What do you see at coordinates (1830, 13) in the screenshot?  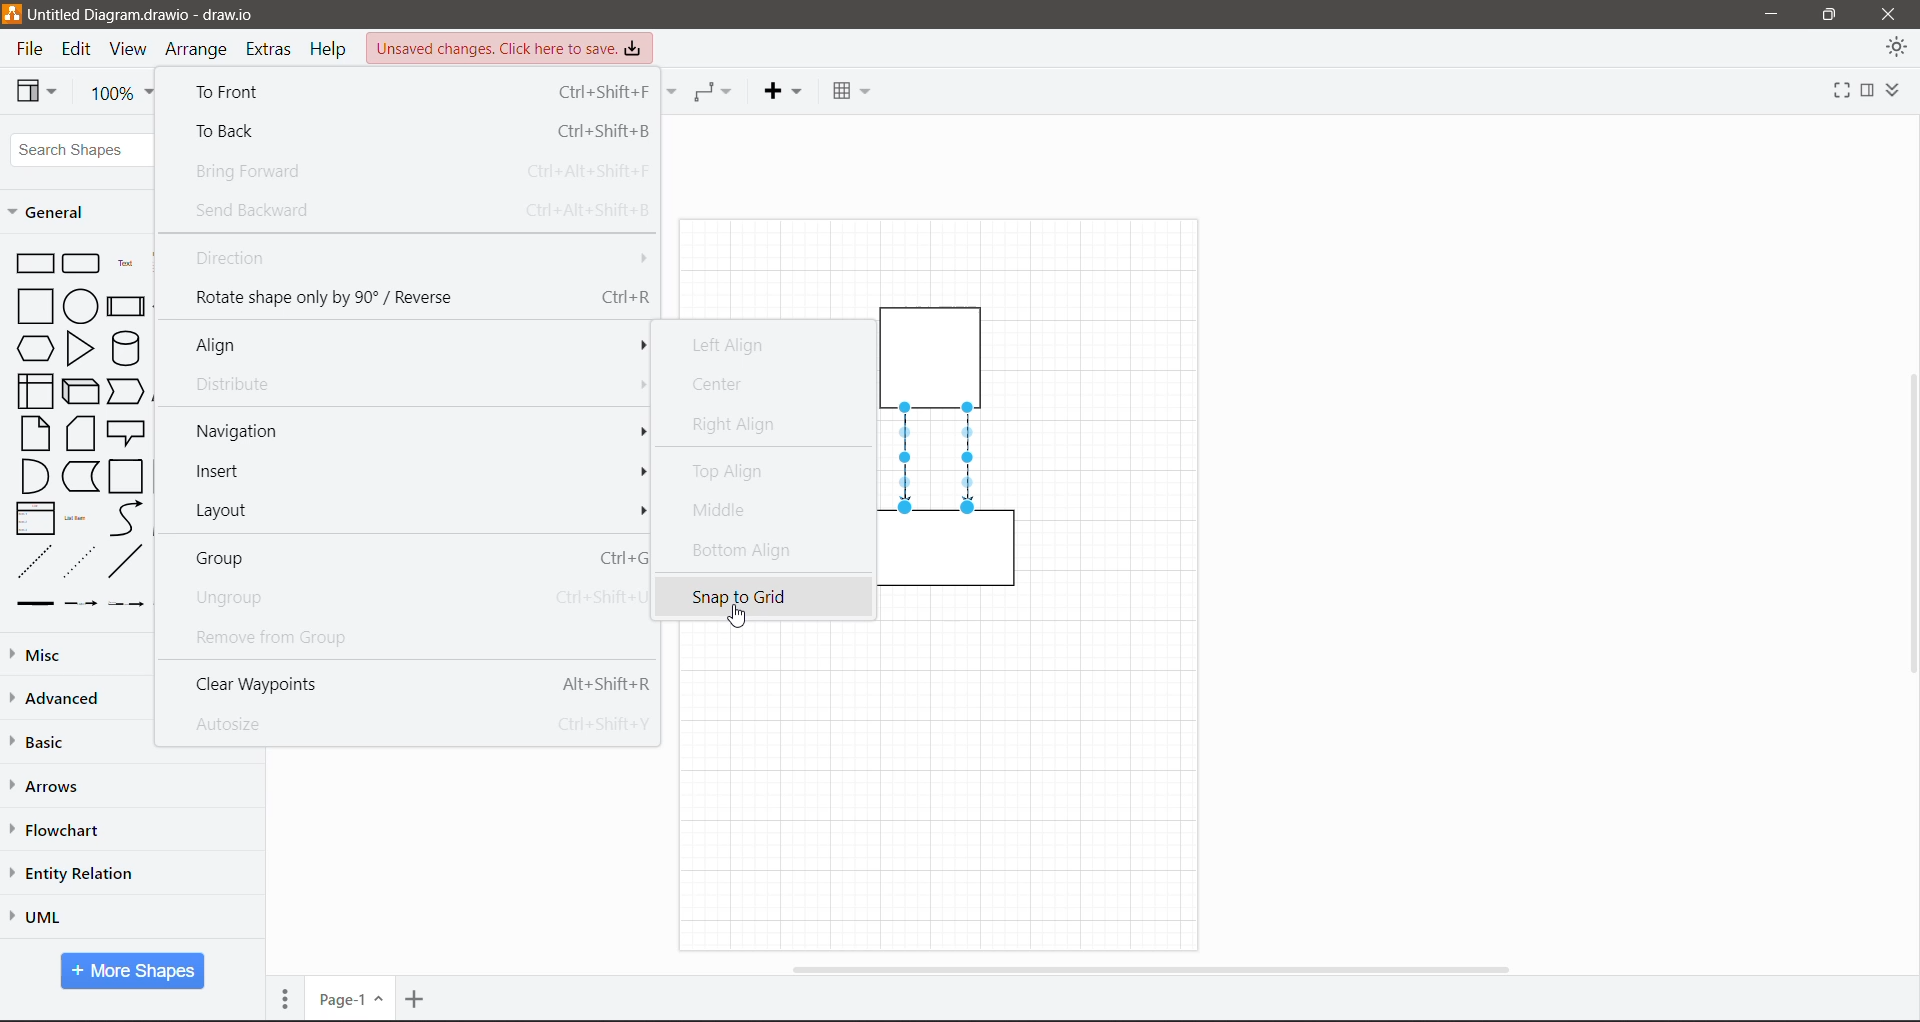 I see `Restore Down` at bounding box center [1830, 13].